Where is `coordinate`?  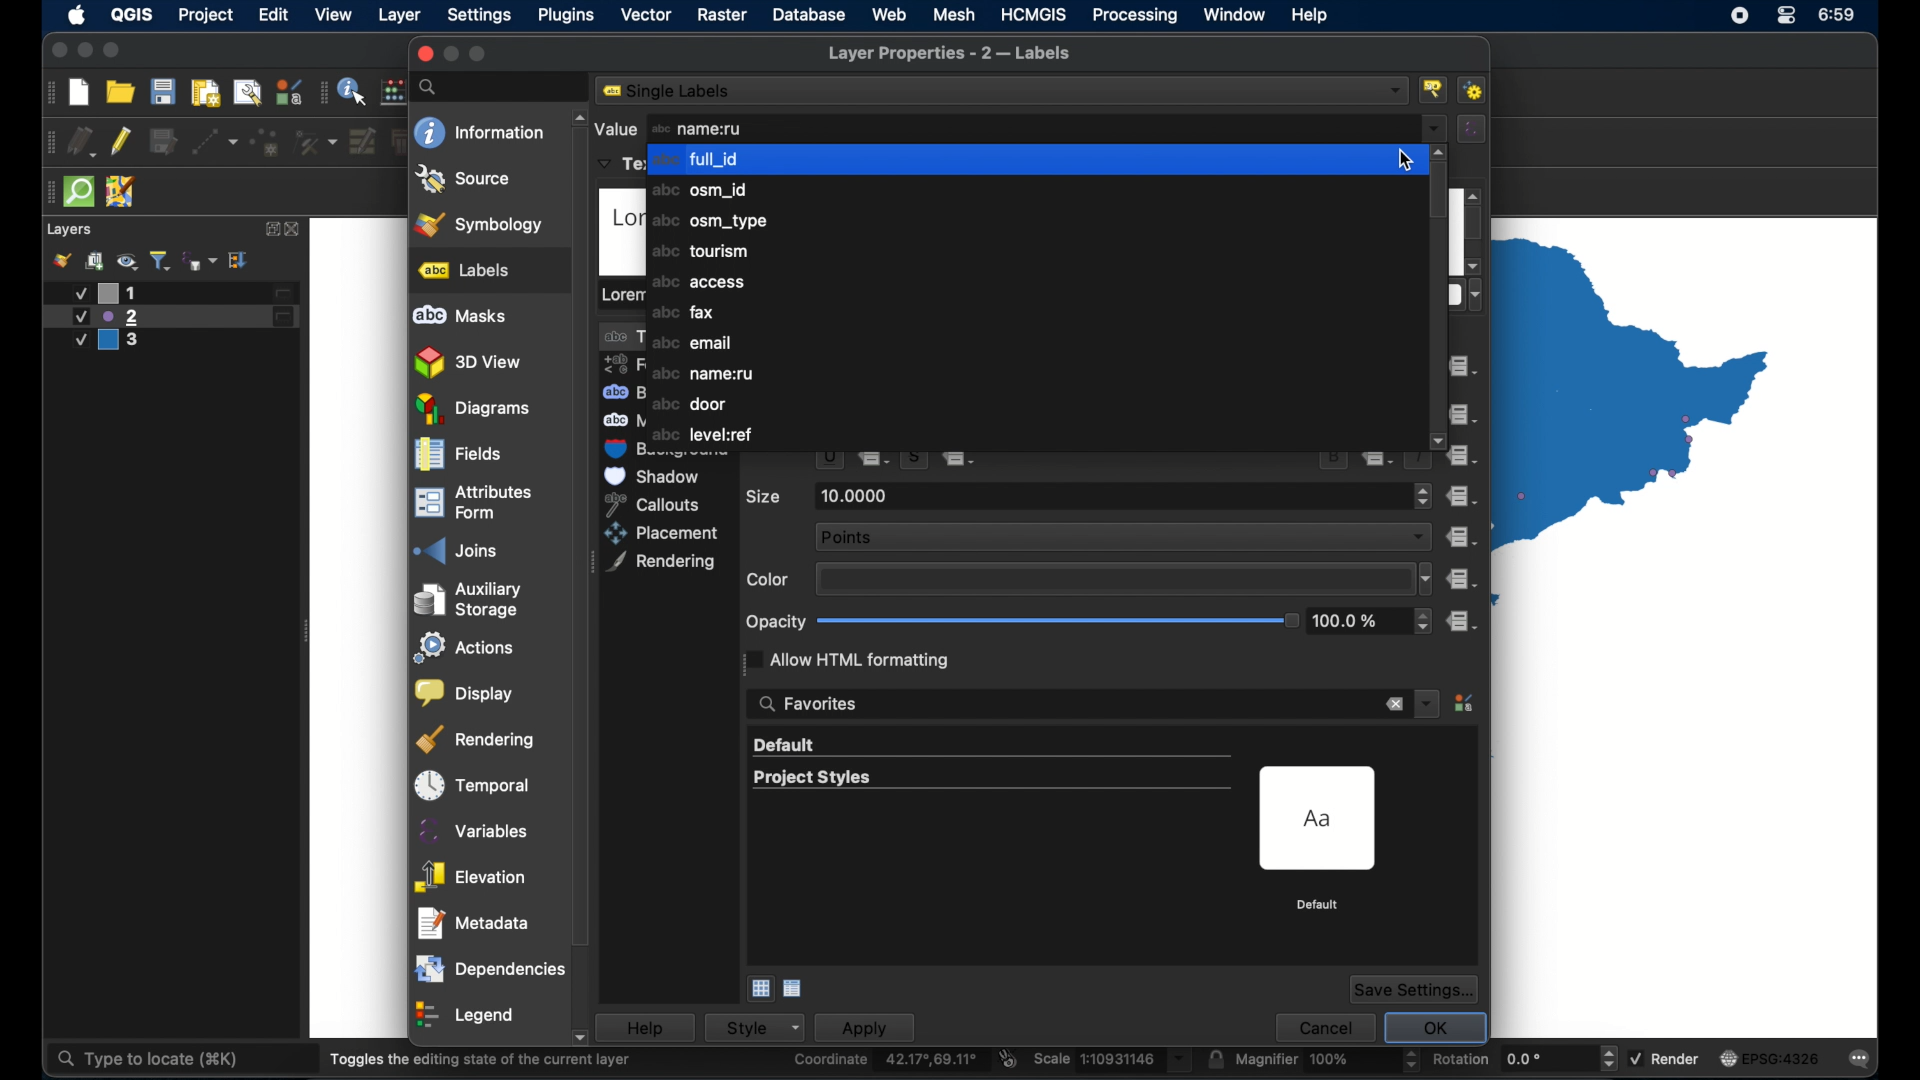 coordinate is located at coordinates (888, 1060).